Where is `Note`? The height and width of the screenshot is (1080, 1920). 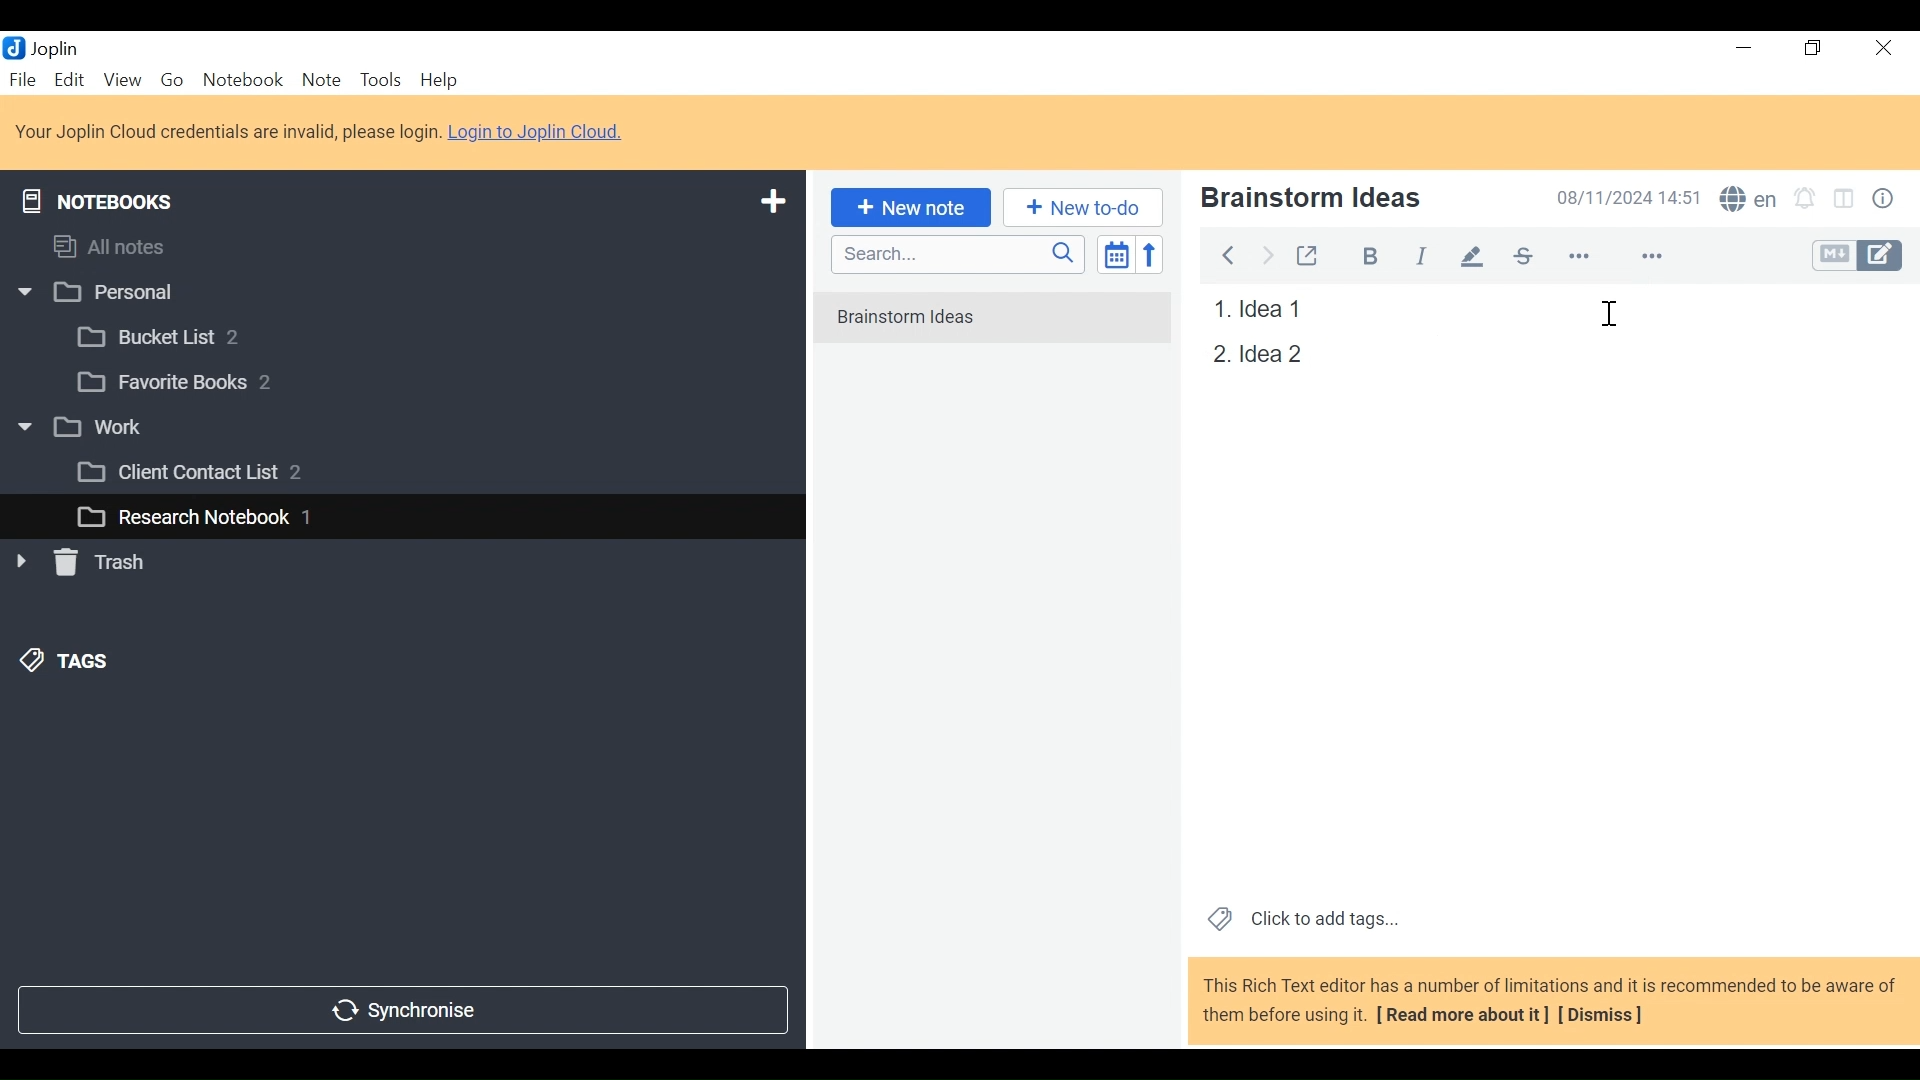
Note is located at coordinates (321, 79).